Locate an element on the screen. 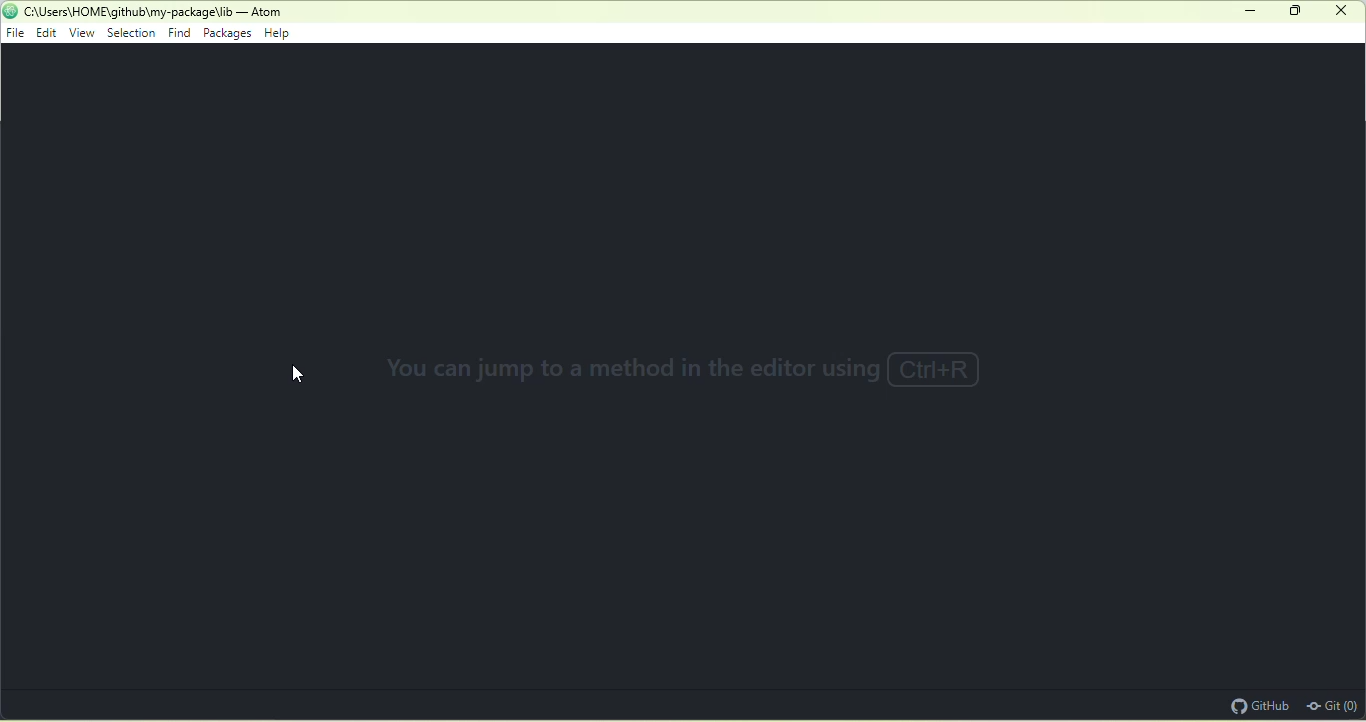 The height and width of the screenshot is (722, 1366). file is located at coordinates (16, 33).